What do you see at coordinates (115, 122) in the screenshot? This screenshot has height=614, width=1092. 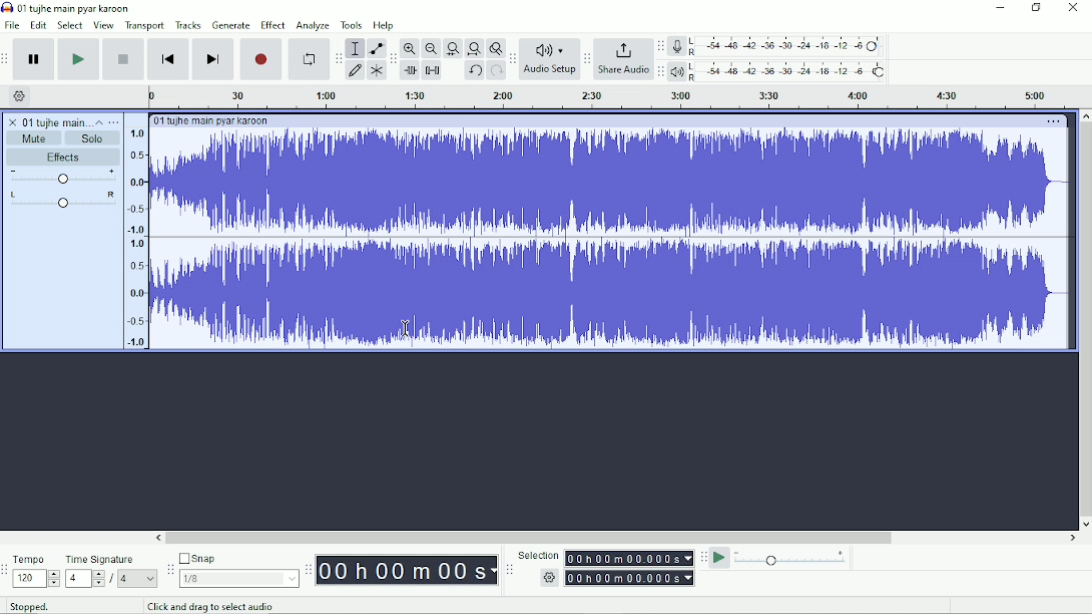 I see `Open menu` at bounding box center [115, 122].